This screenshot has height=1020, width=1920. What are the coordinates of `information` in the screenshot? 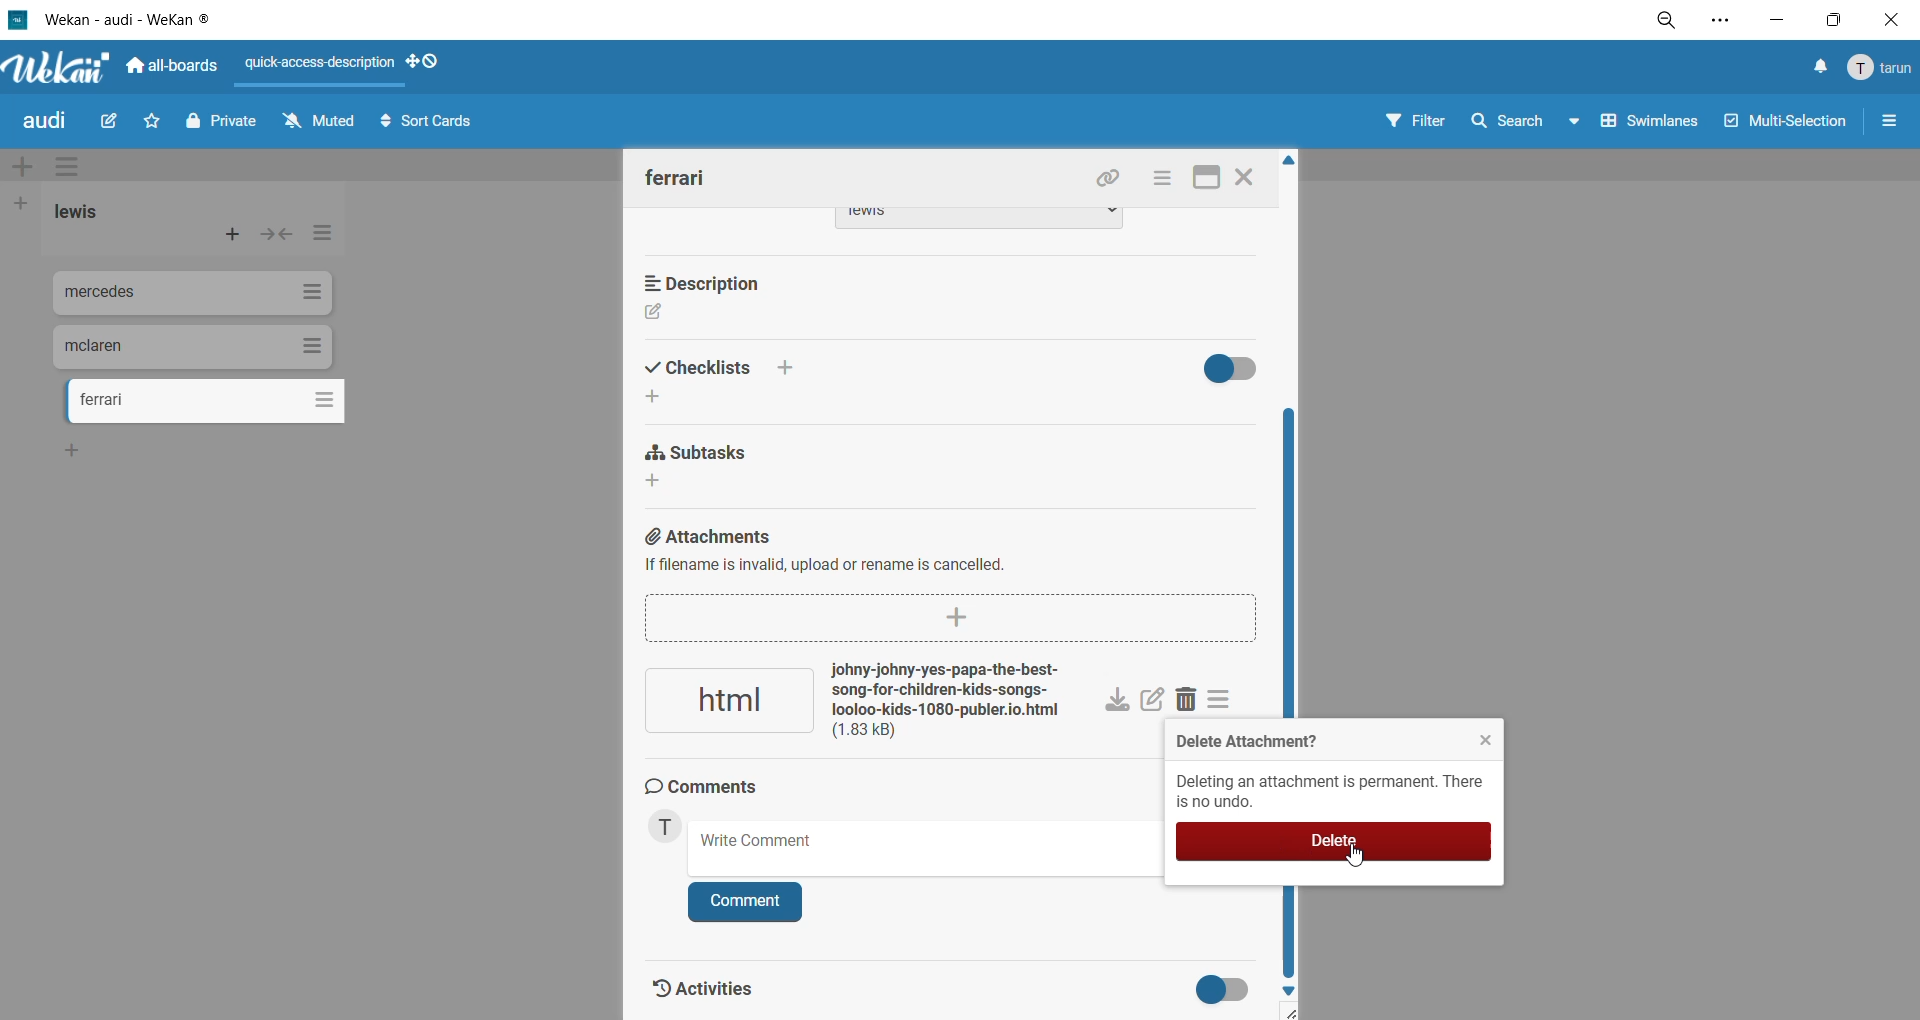 It's located at (1337, 793).